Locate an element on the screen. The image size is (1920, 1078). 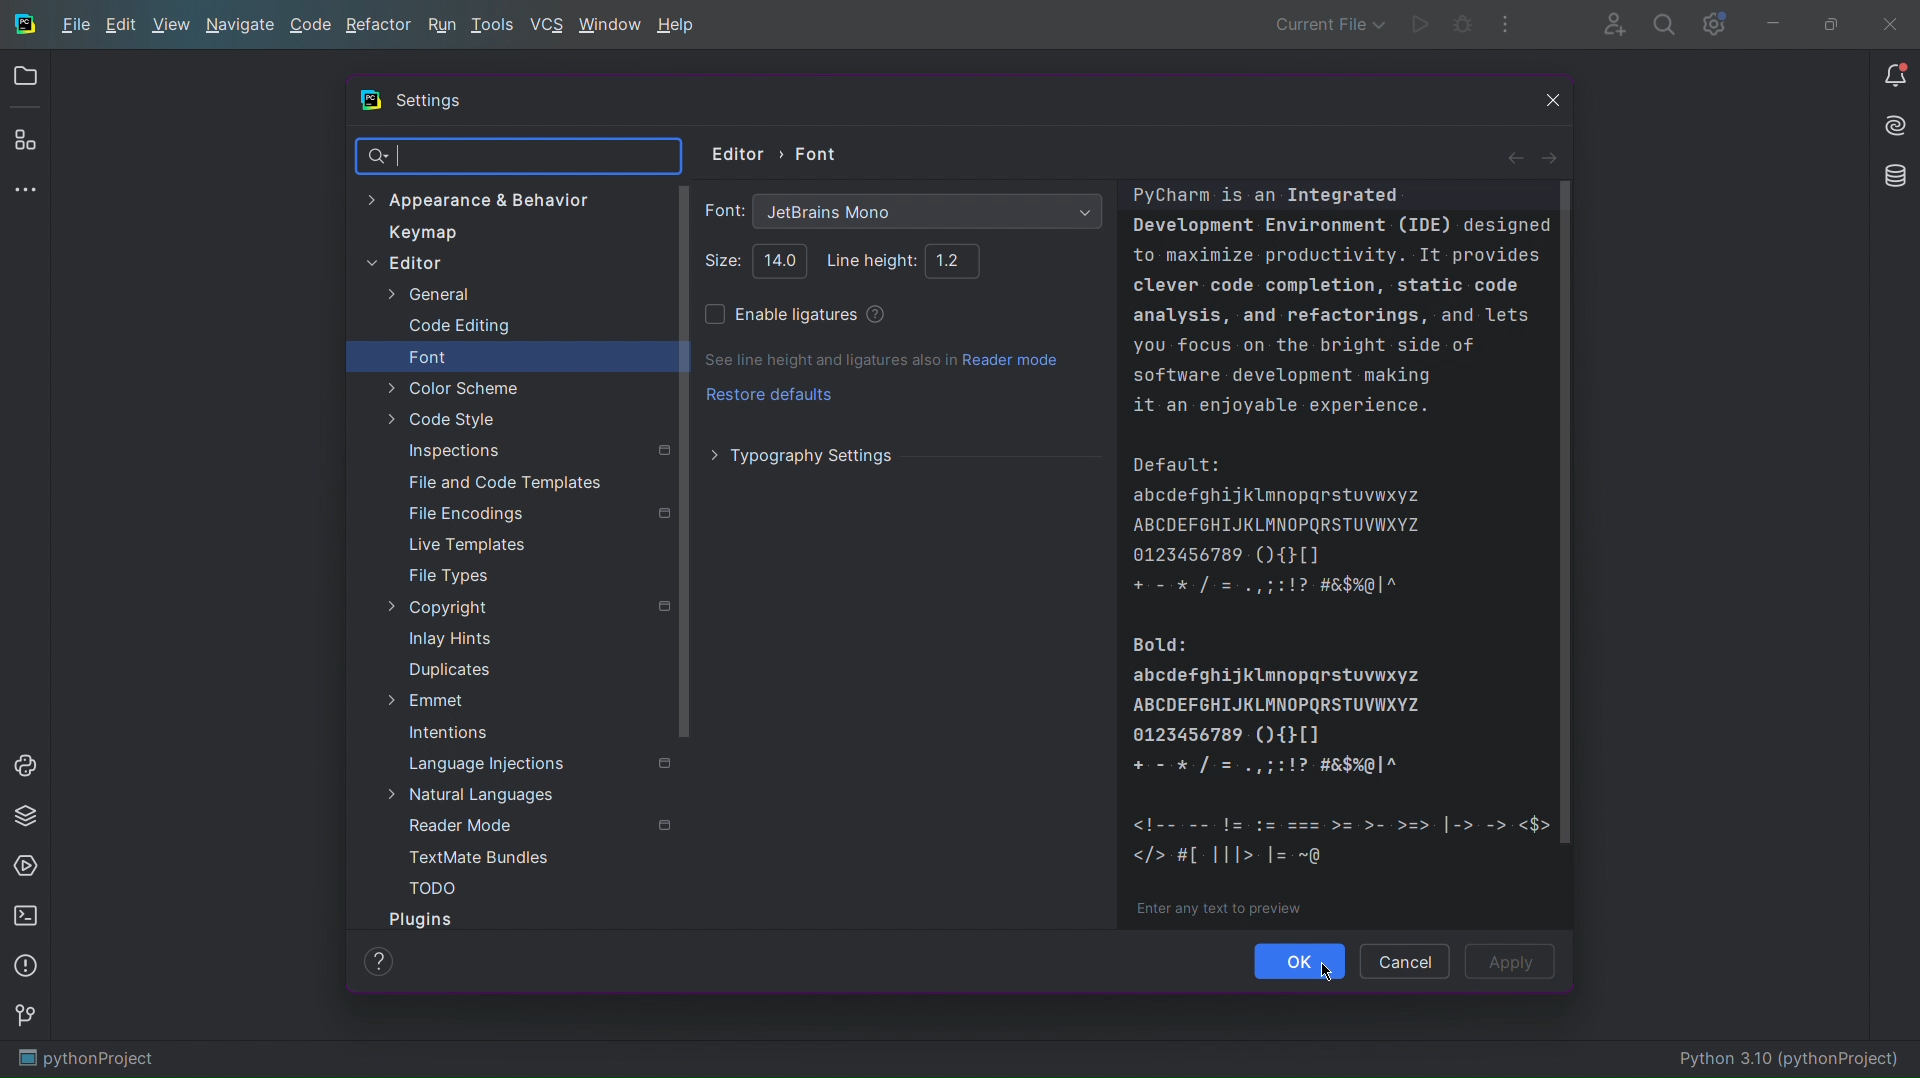
Scrollbar is located at coordinates (685, 461).